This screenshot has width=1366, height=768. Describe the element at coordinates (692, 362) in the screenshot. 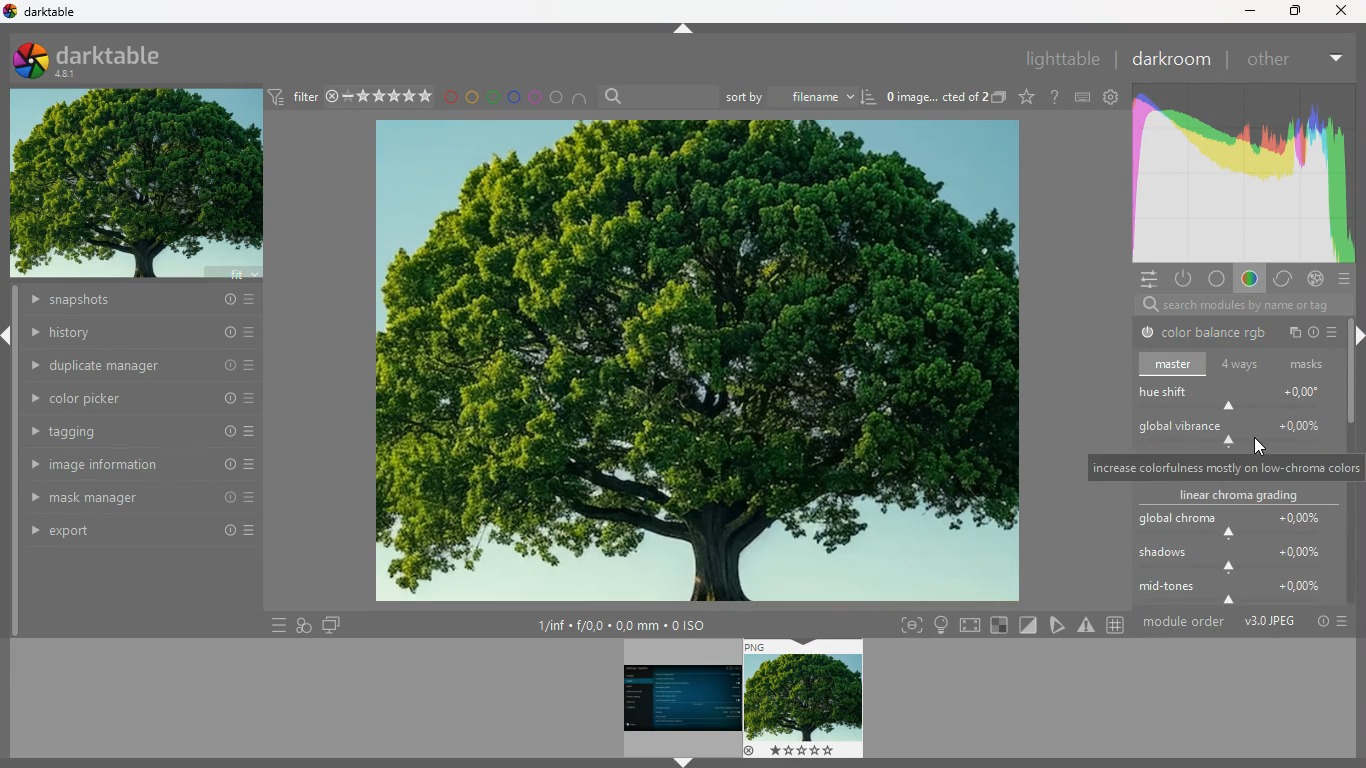

I see `image` at that location.